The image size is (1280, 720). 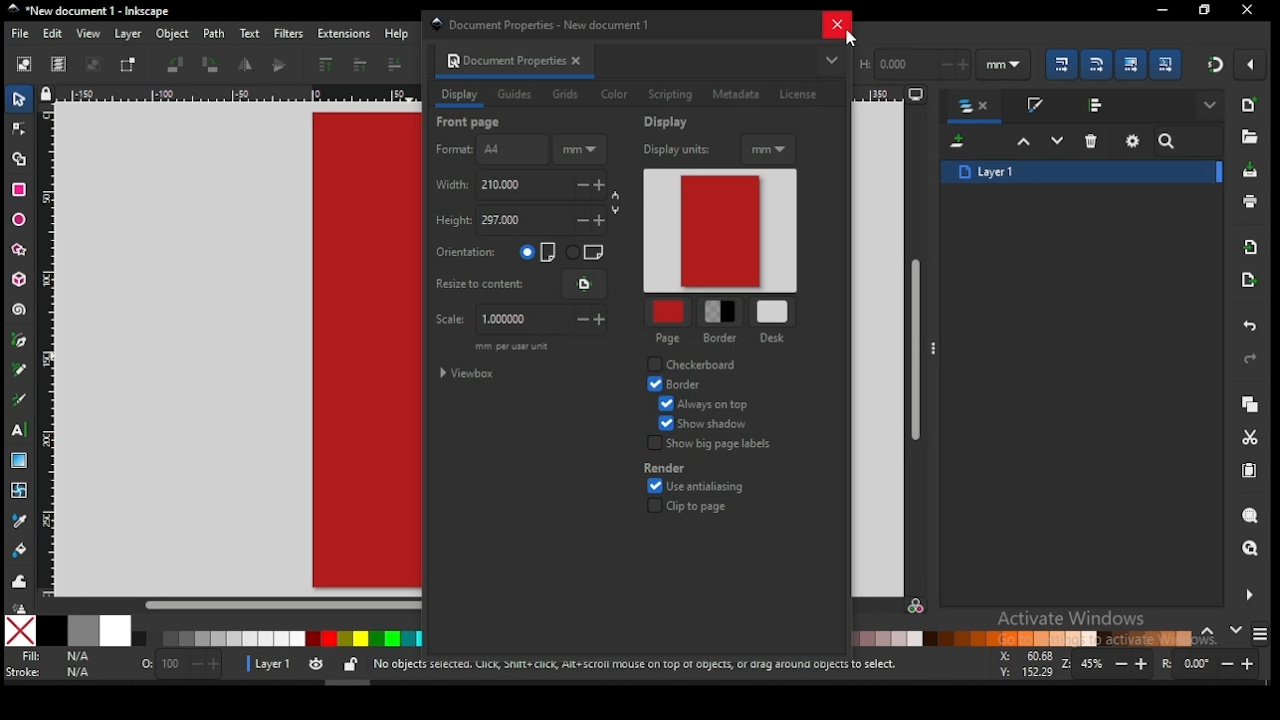 I want to click on page orientation: vertical/horizontal, so click(x=522, y=252).